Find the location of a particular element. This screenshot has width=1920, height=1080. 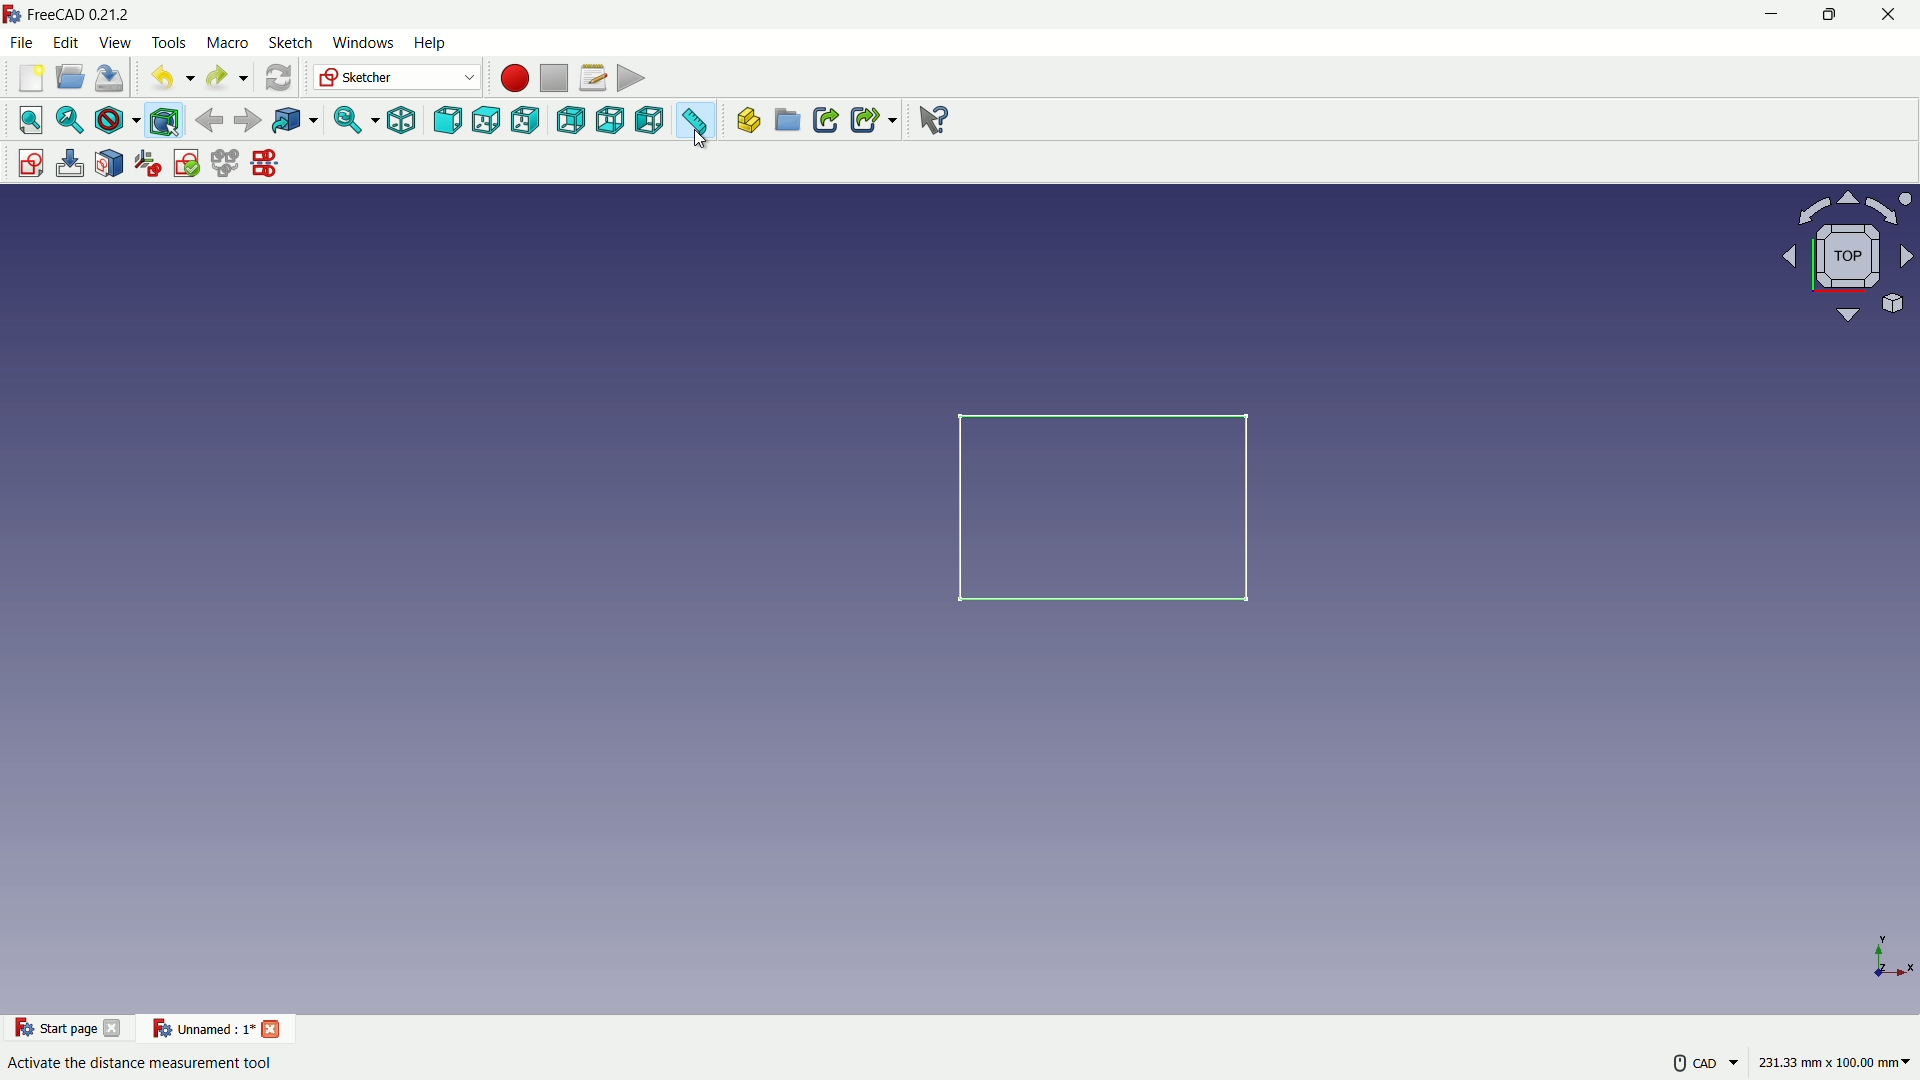

placement axes is located at coordinates (1890, 956).